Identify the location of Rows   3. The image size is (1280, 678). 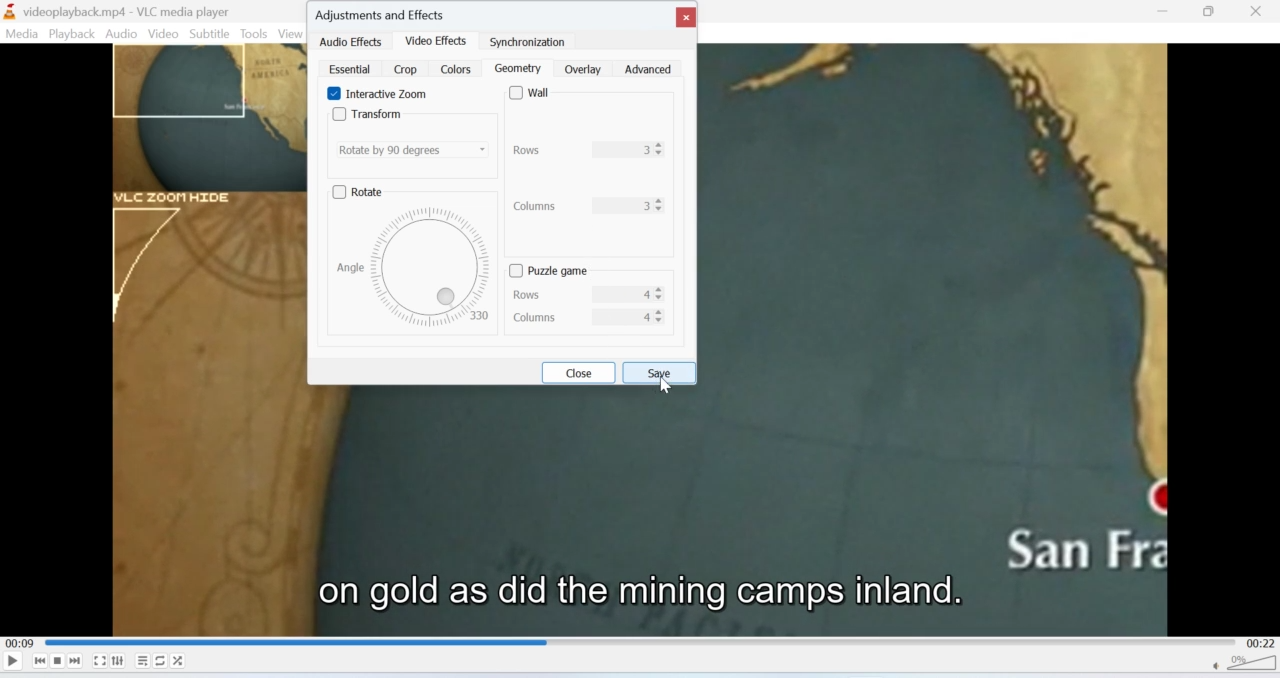
(593, 150).